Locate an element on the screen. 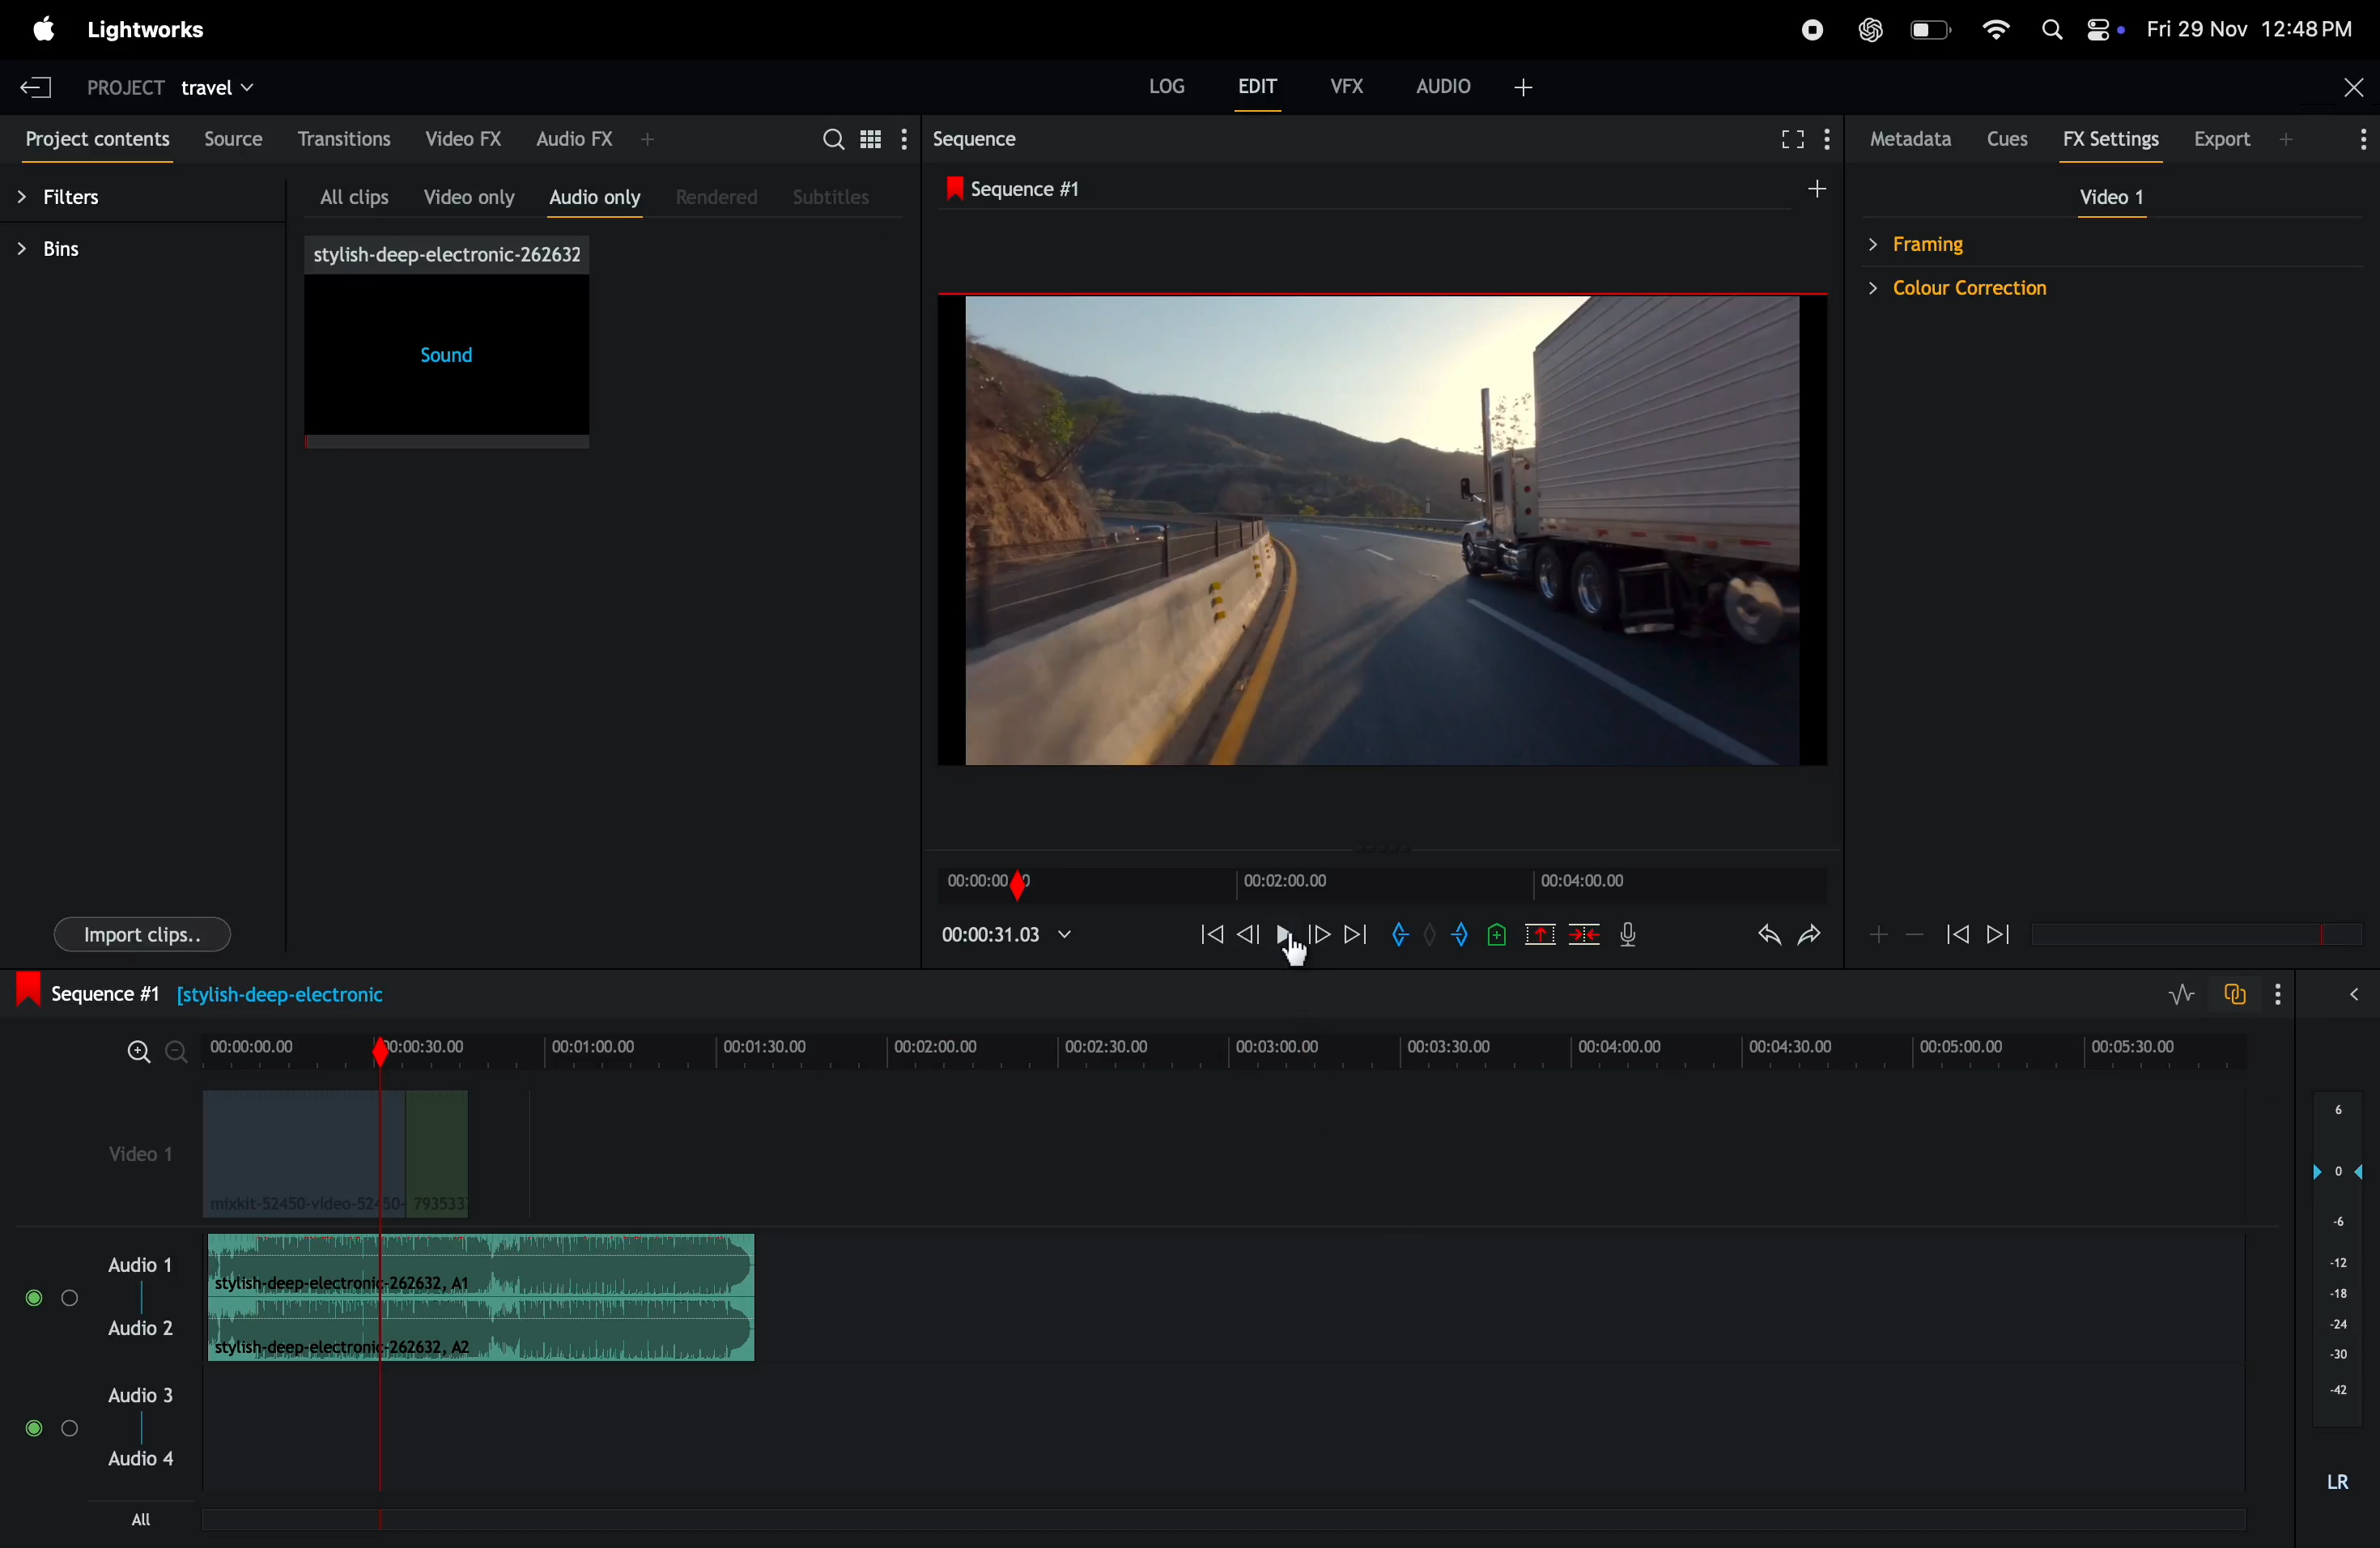 The width and height of the screenshot is (2380, 1548). next frame is located at coordinates (2004, 933).